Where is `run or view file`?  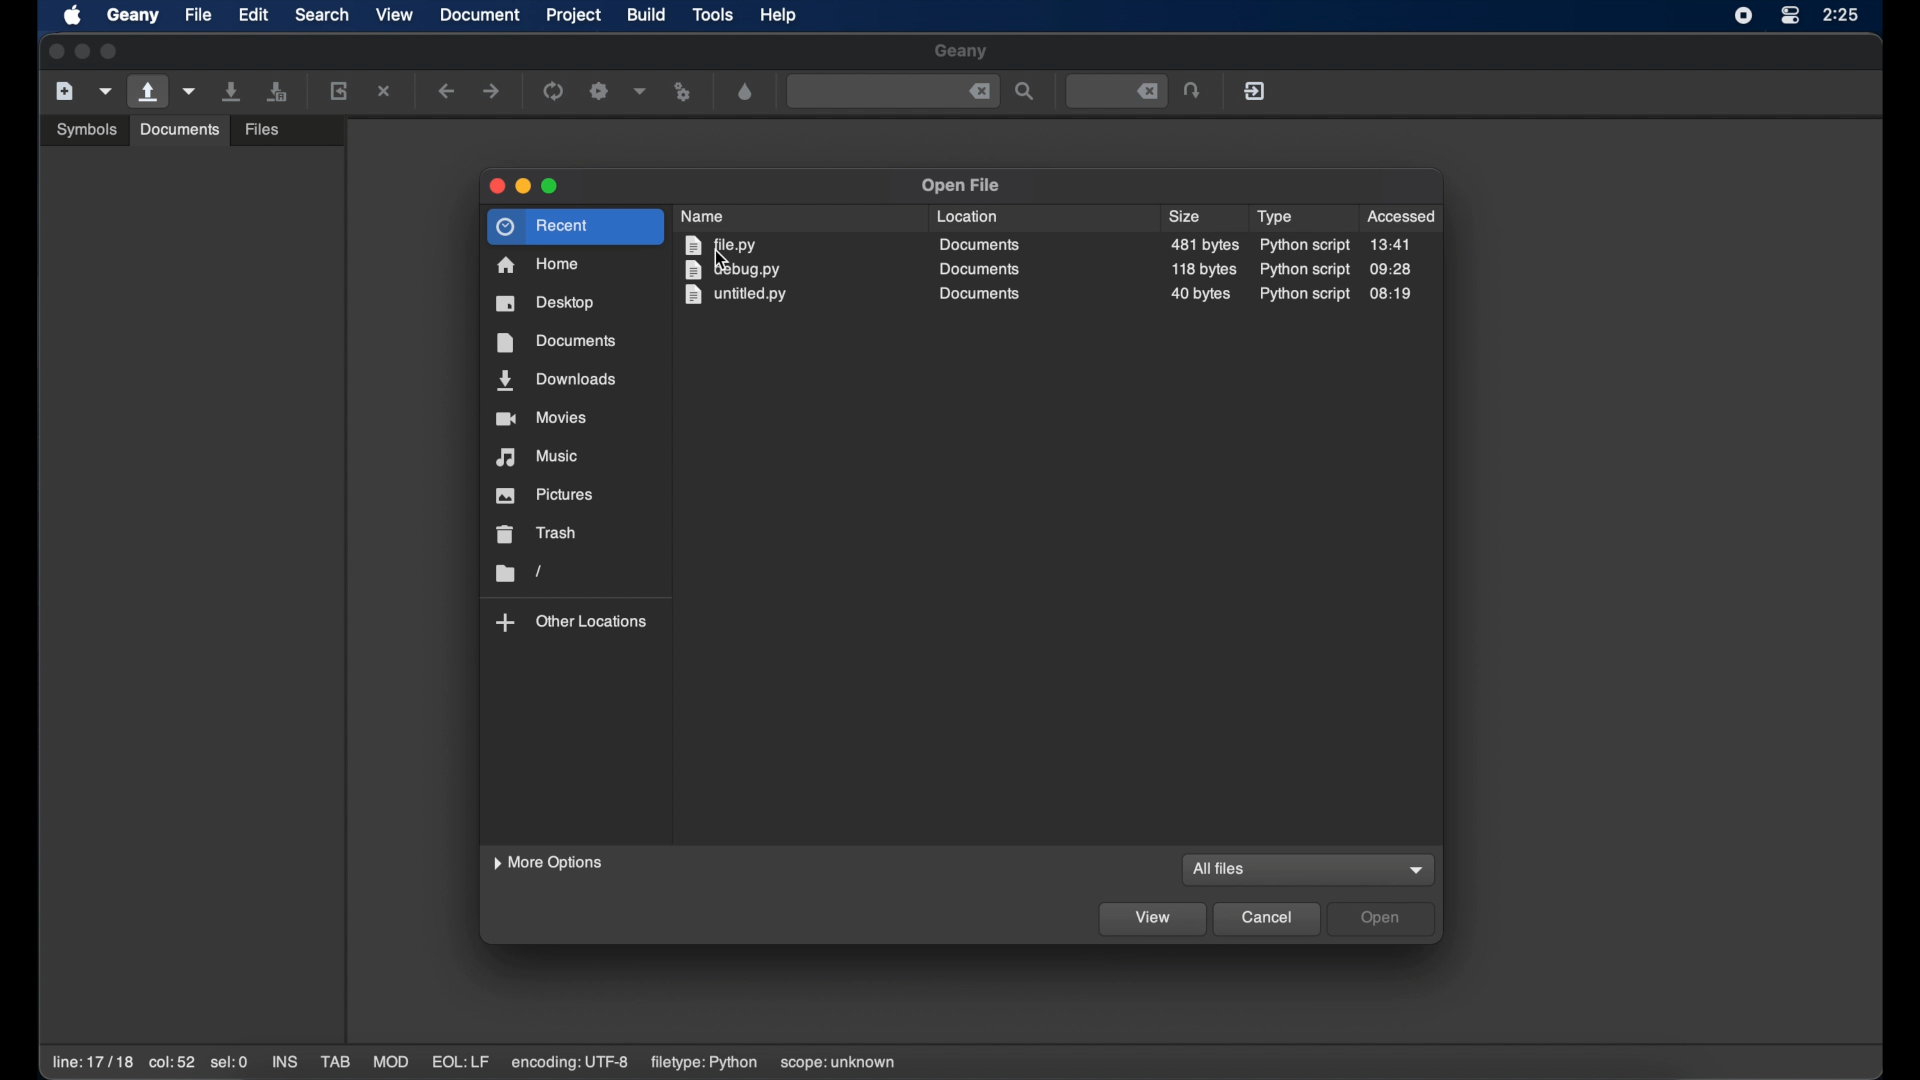
run or view file is located at coordinates (682, 93).